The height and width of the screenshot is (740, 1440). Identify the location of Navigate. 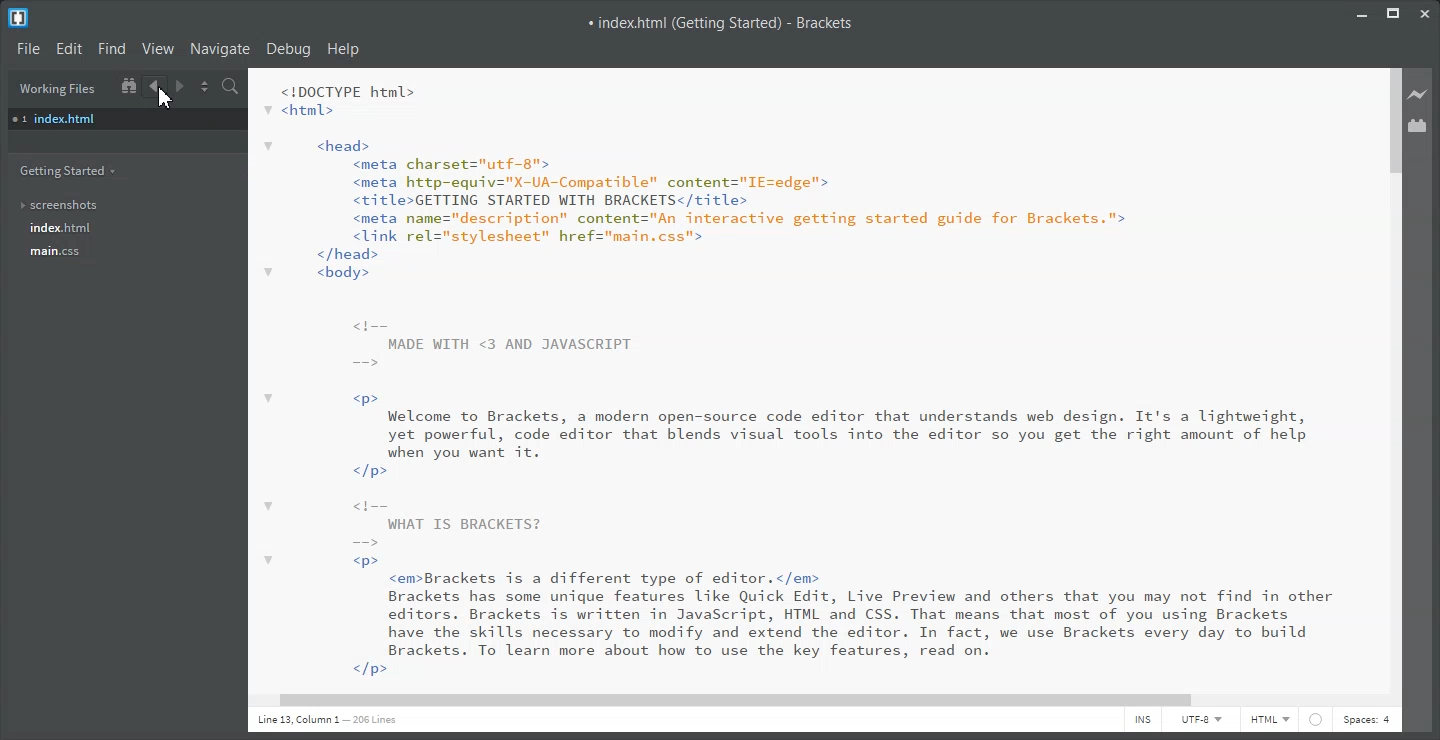
(220, 49).